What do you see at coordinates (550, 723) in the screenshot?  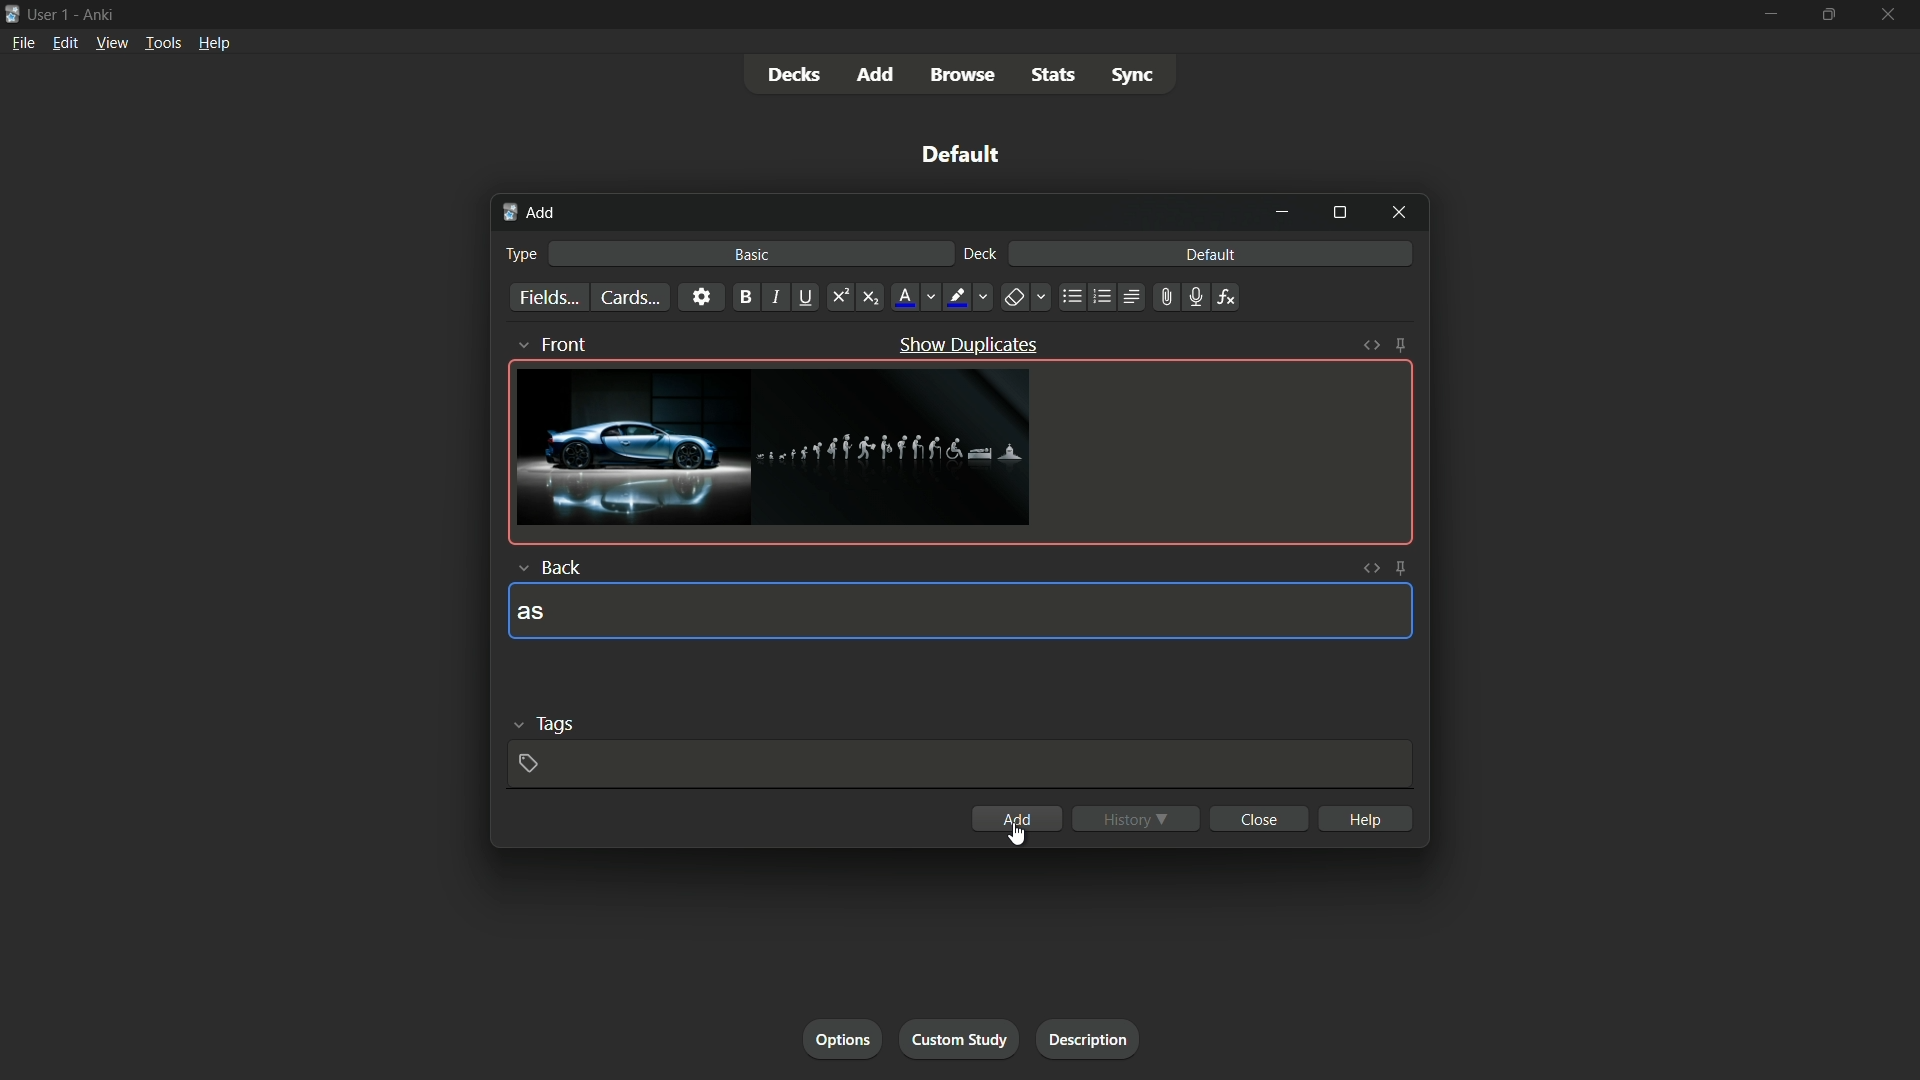 I see `tags` at bounding box center [550, 723].